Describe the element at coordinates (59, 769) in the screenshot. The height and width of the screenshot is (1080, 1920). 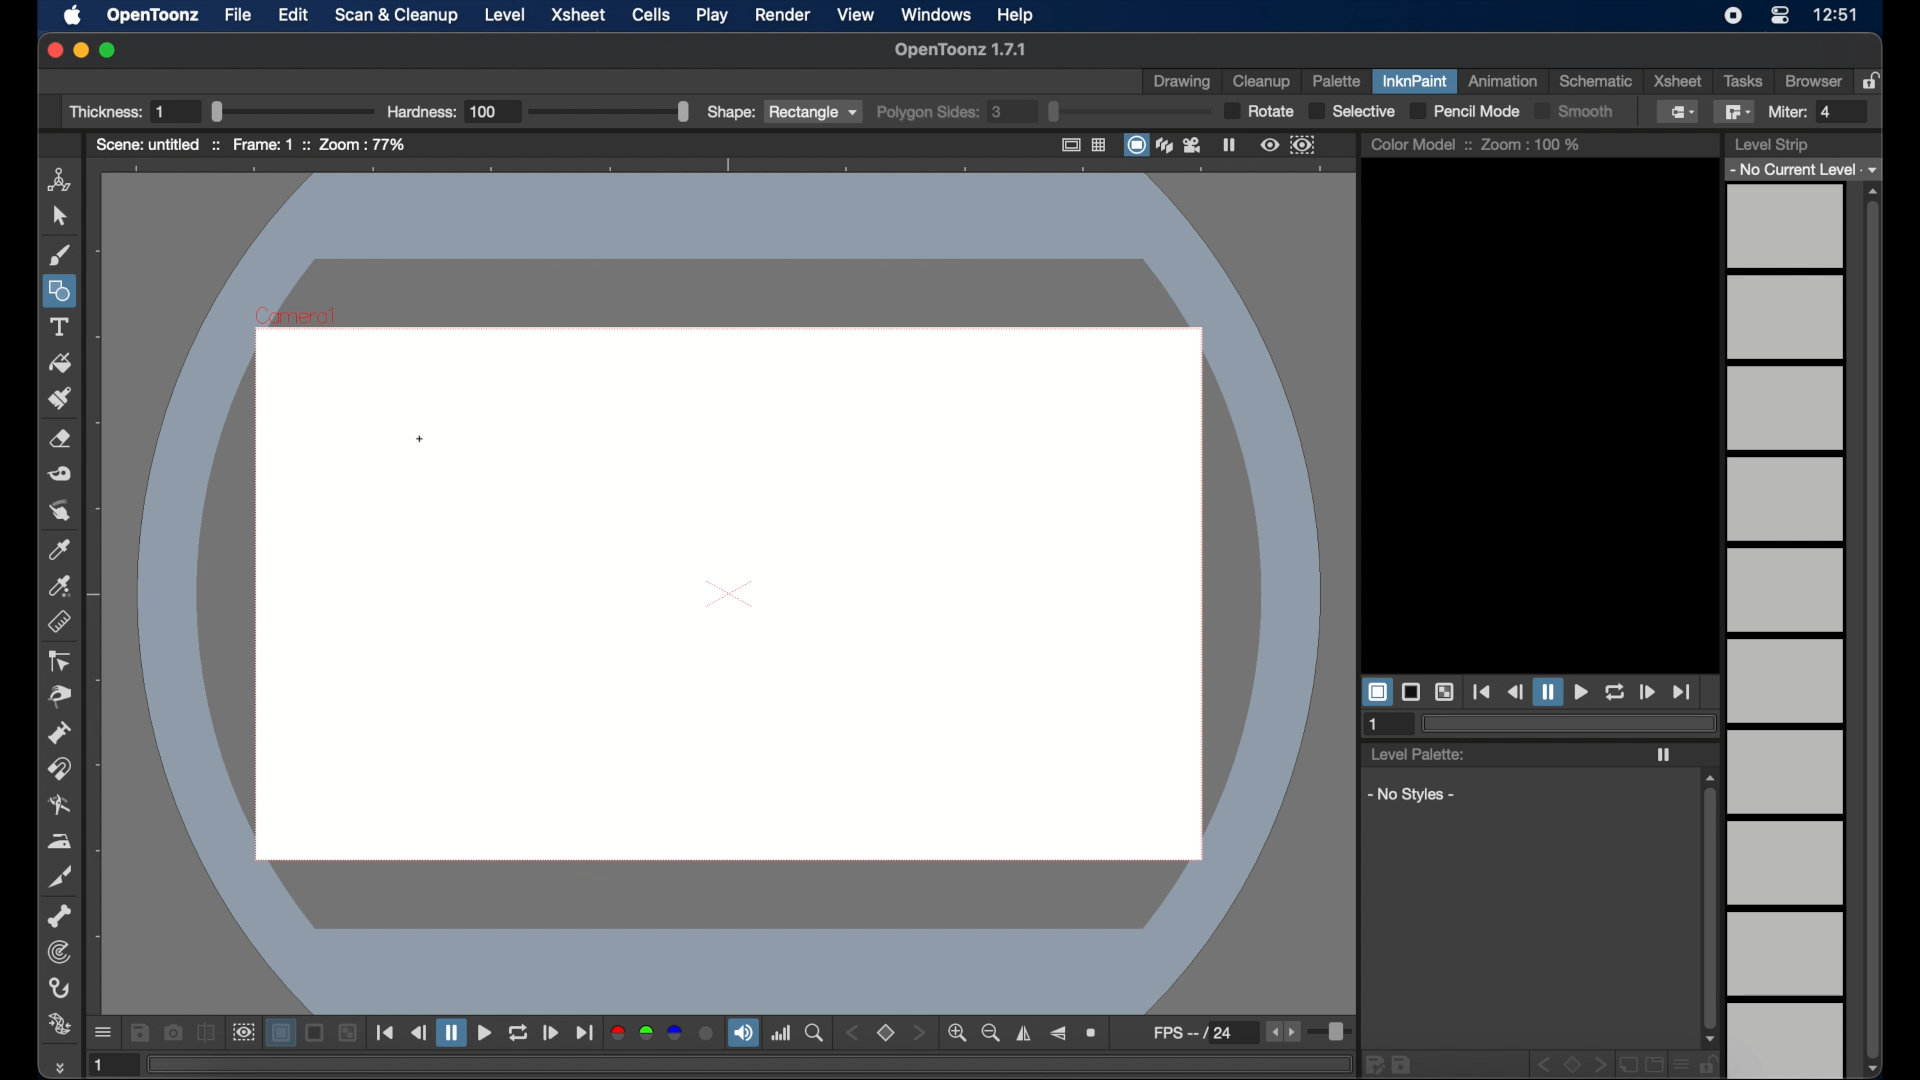
I see `magnet tool` at that location.